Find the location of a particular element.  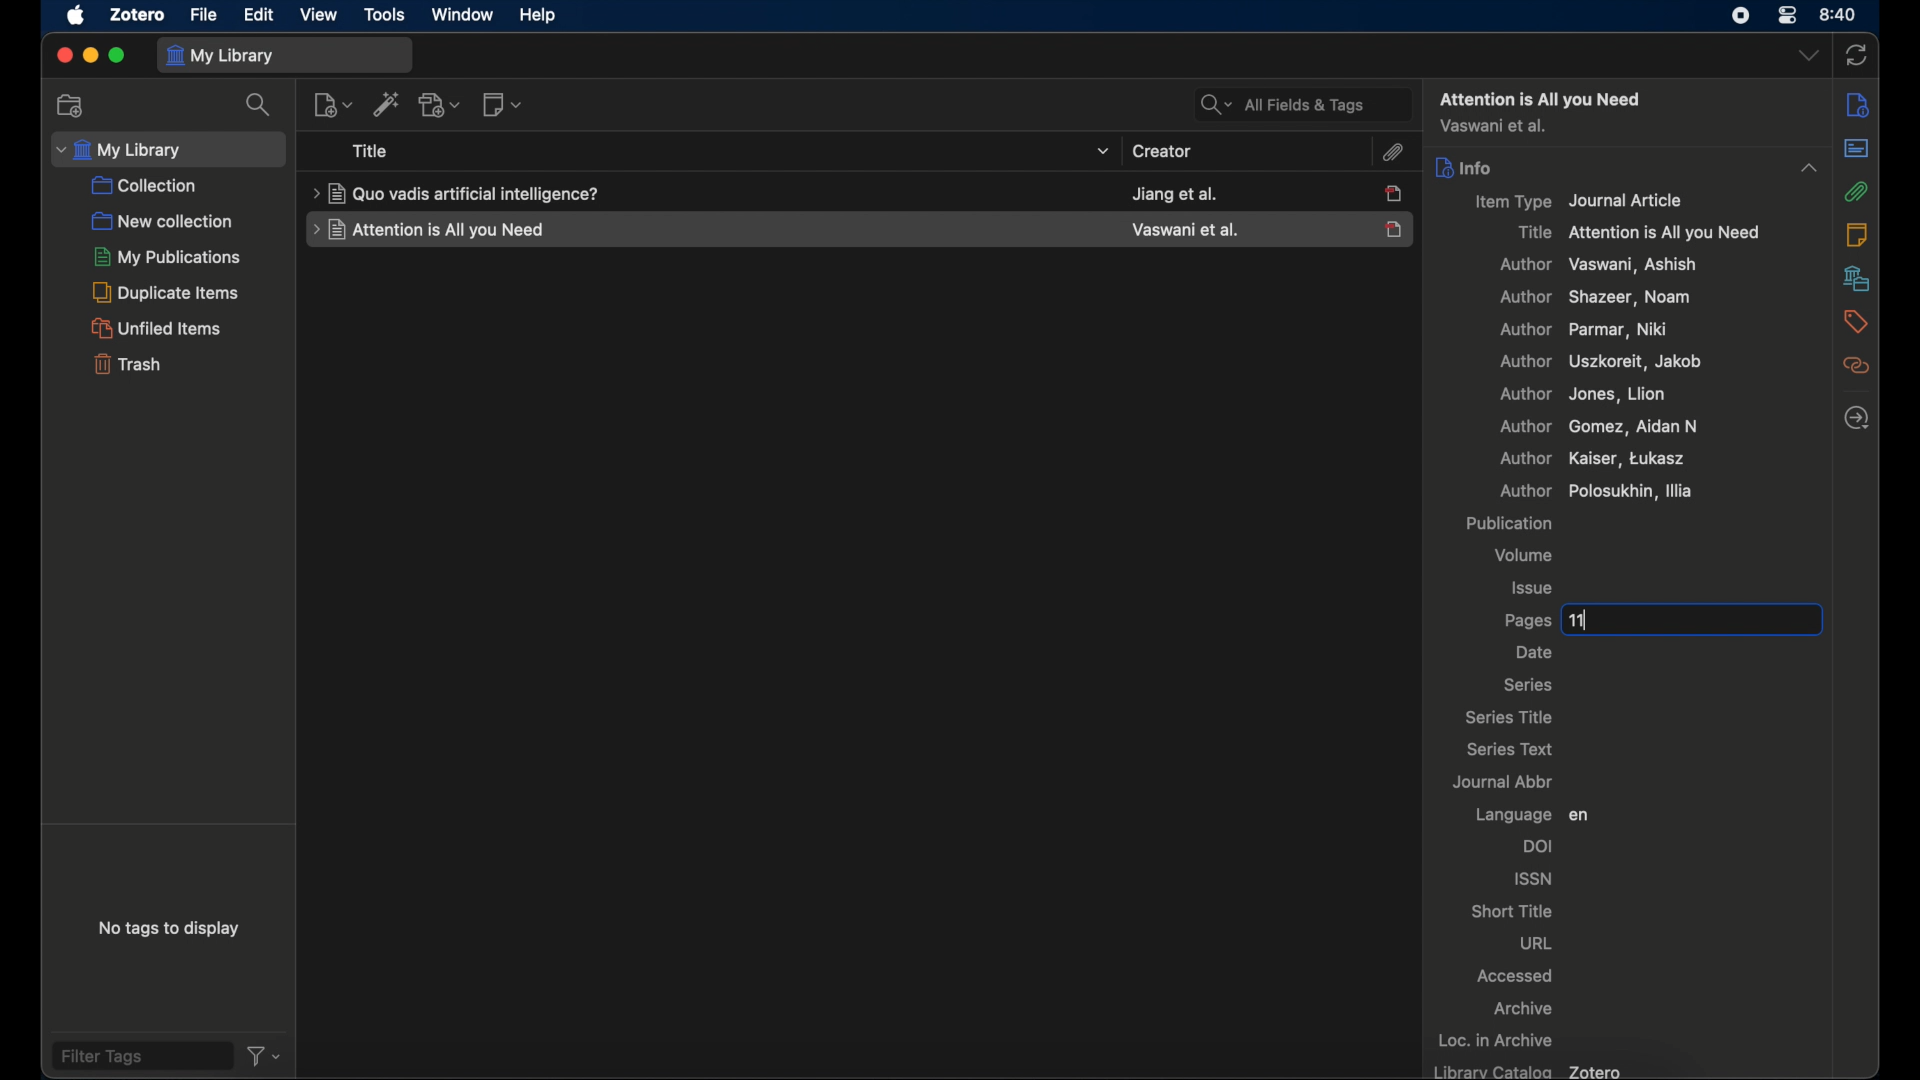

library catalog zotero is located at coordinates (1530, 1070).